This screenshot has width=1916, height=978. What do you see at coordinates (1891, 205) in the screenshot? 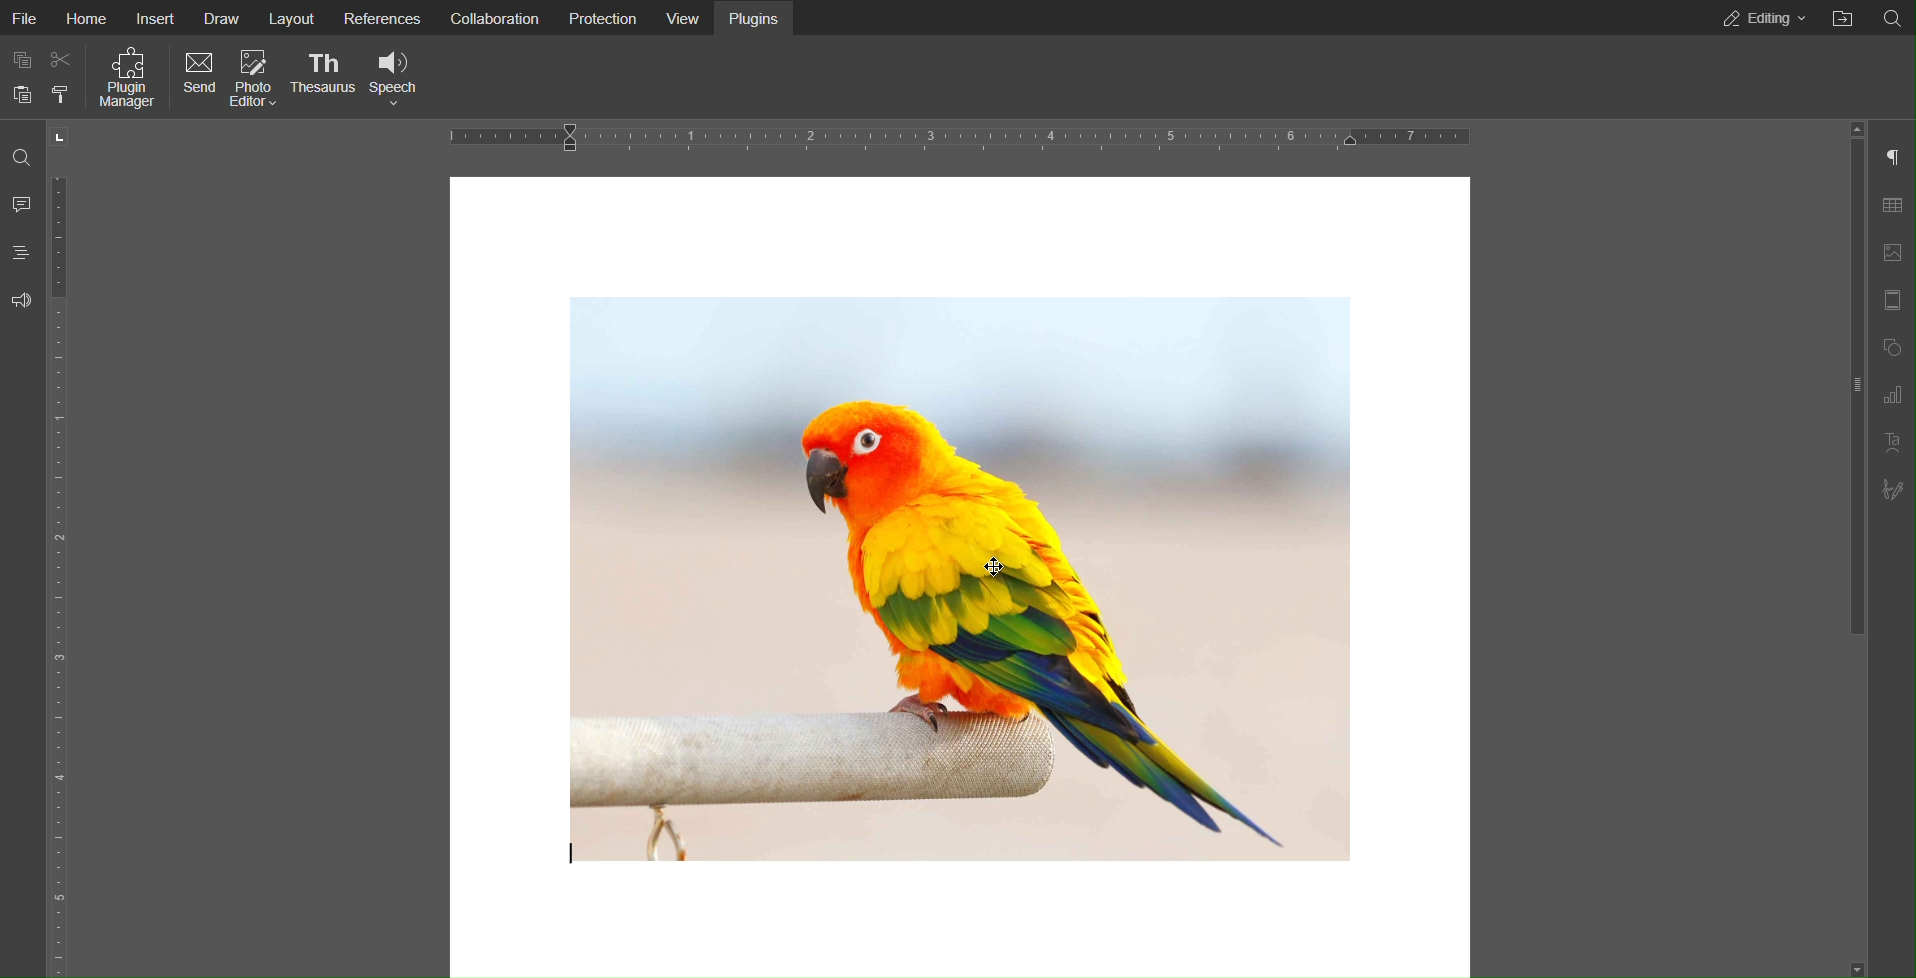
I see `Table Settings` at bounding box center [1891, 205].